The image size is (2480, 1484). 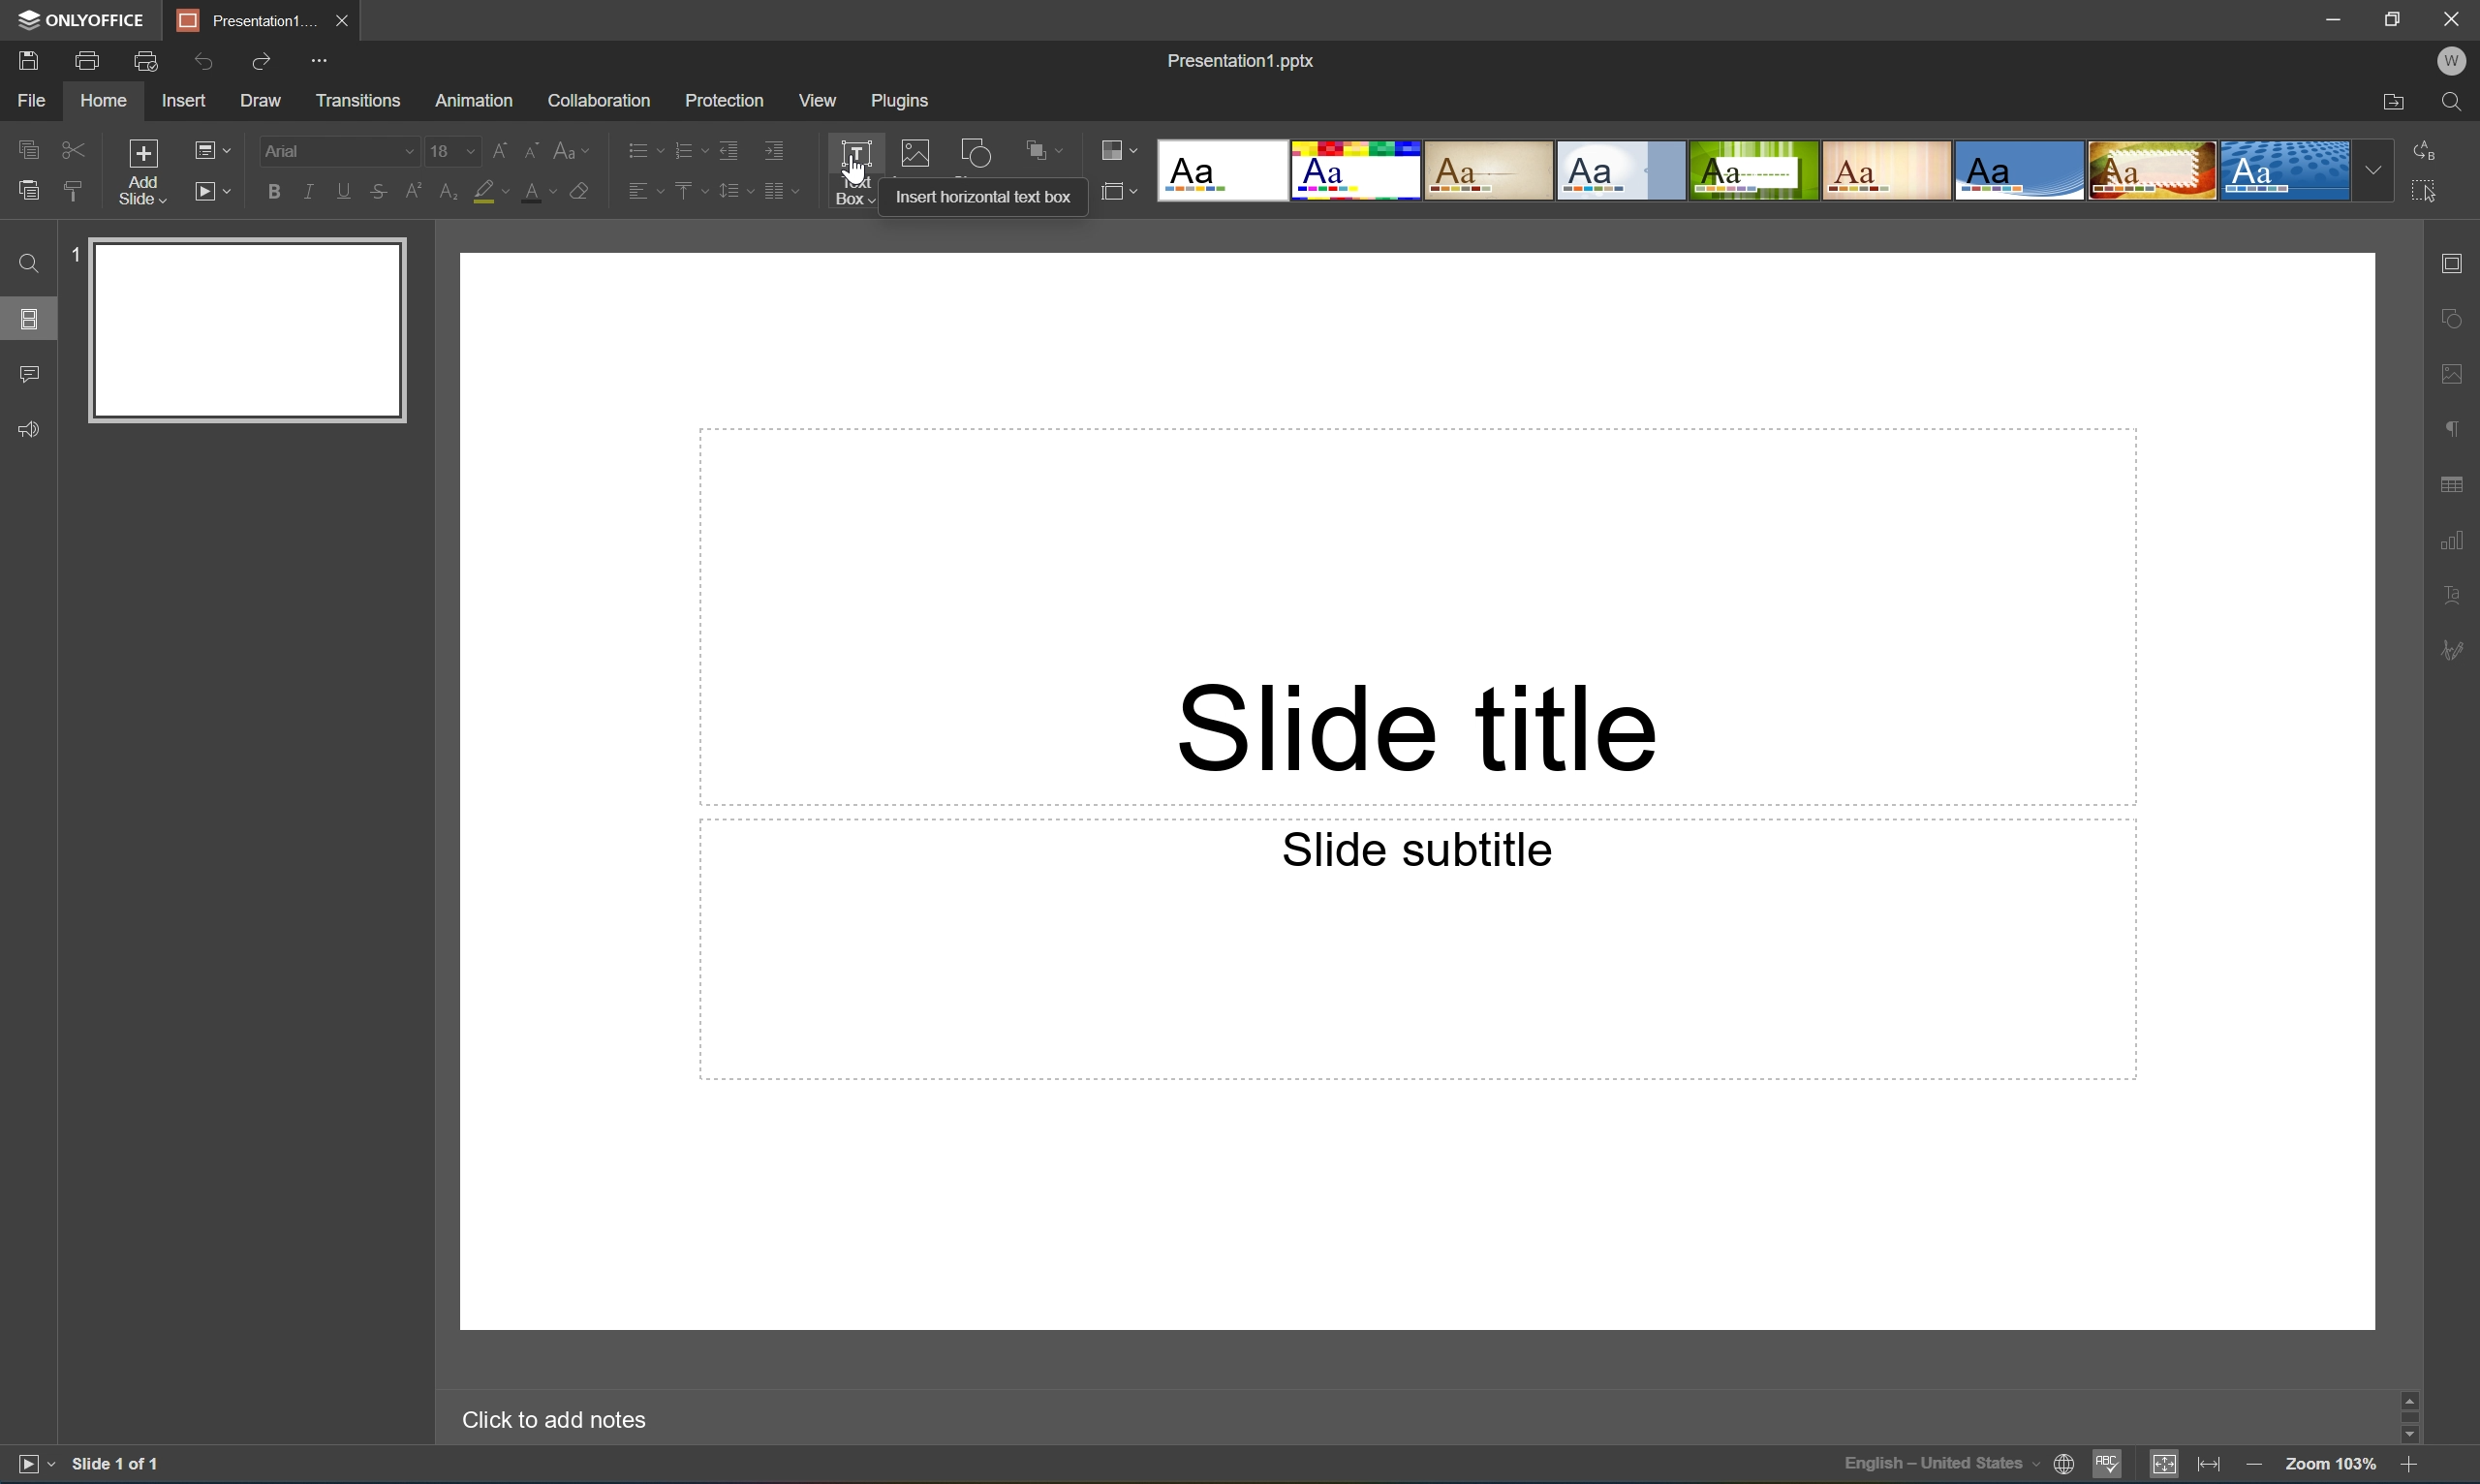 I want to click on Draw, so click(x=264, y=101).